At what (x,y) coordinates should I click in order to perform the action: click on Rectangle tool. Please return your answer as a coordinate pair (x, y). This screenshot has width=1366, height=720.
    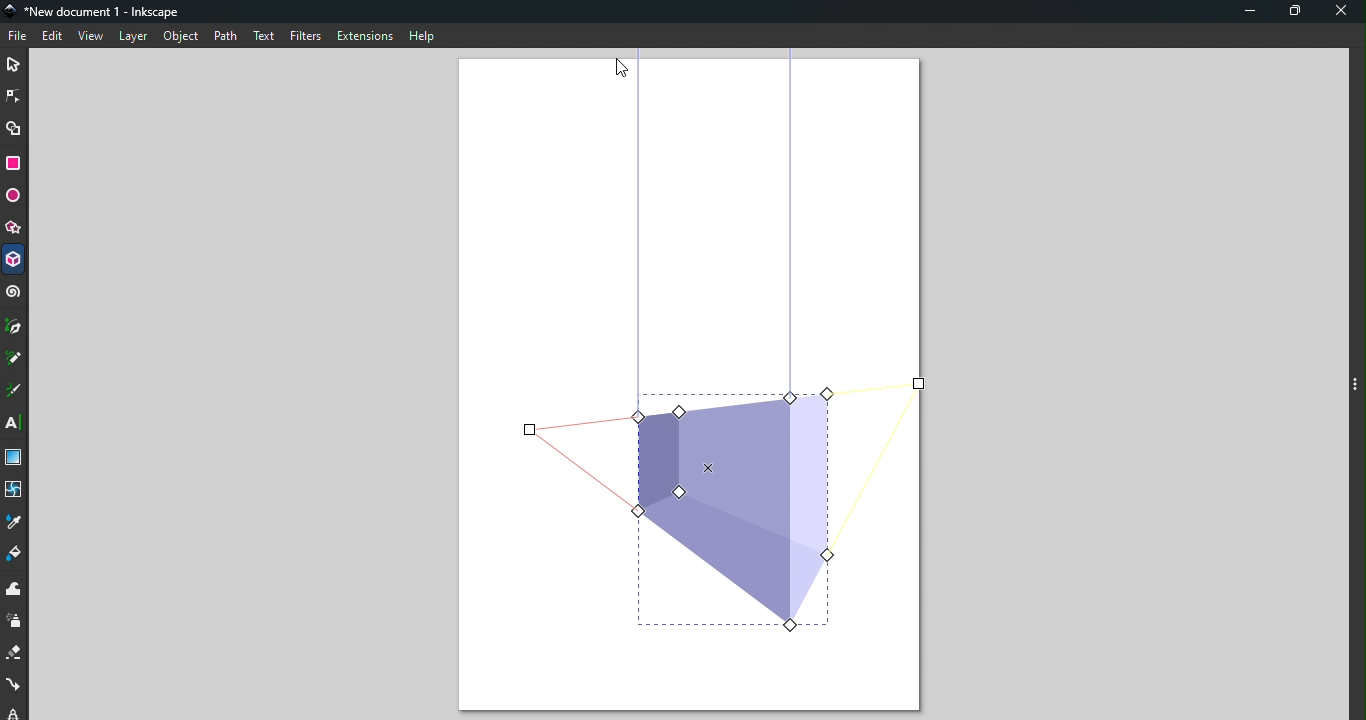
    Looking at the image, I should click on (15, 164).